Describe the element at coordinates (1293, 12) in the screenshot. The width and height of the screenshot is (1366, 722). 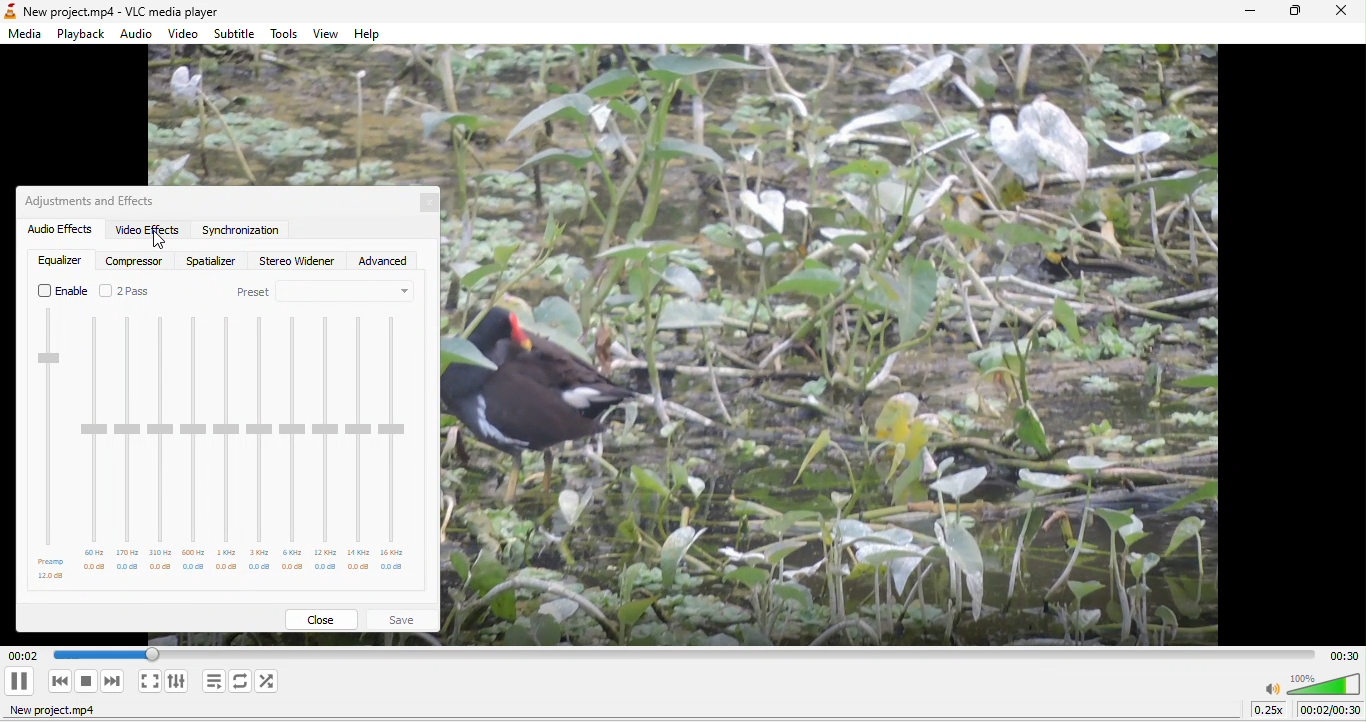
I see `maximize` at that location.